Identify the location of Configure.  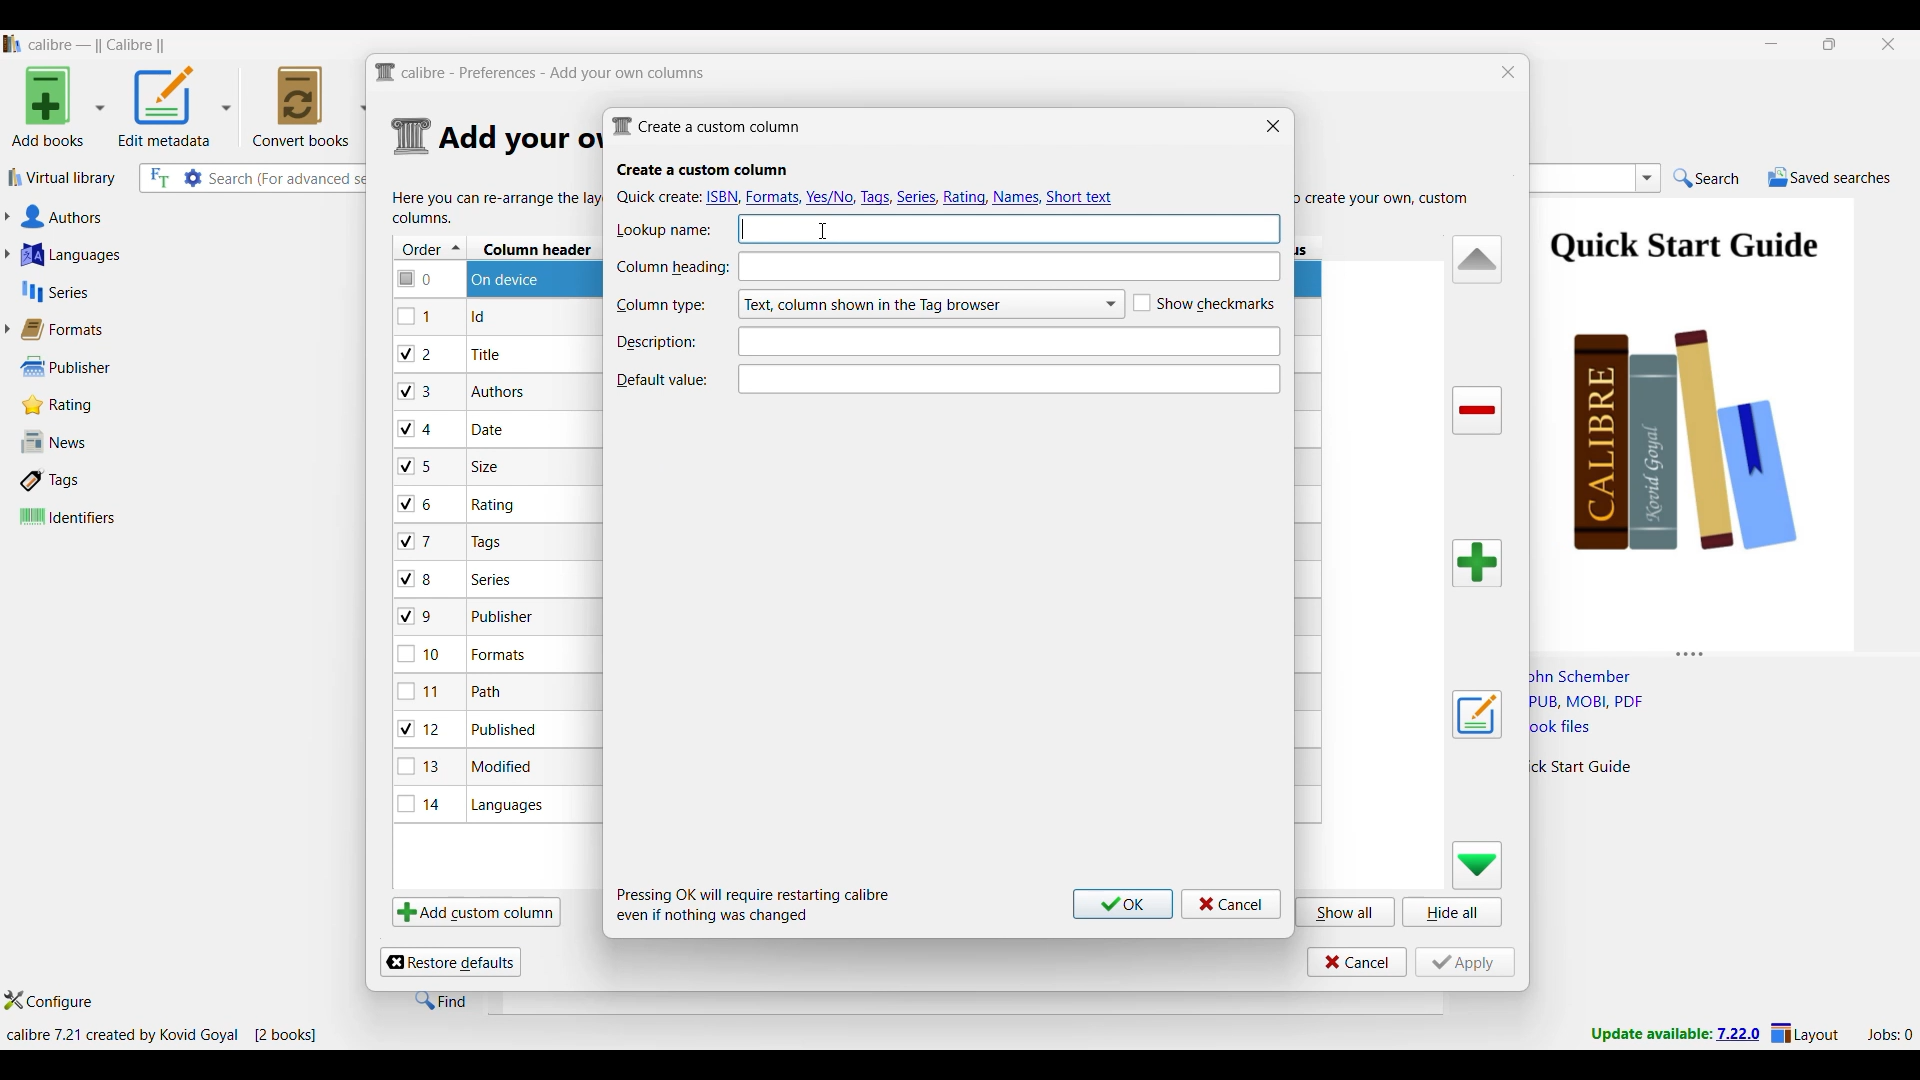
(49, 1000).